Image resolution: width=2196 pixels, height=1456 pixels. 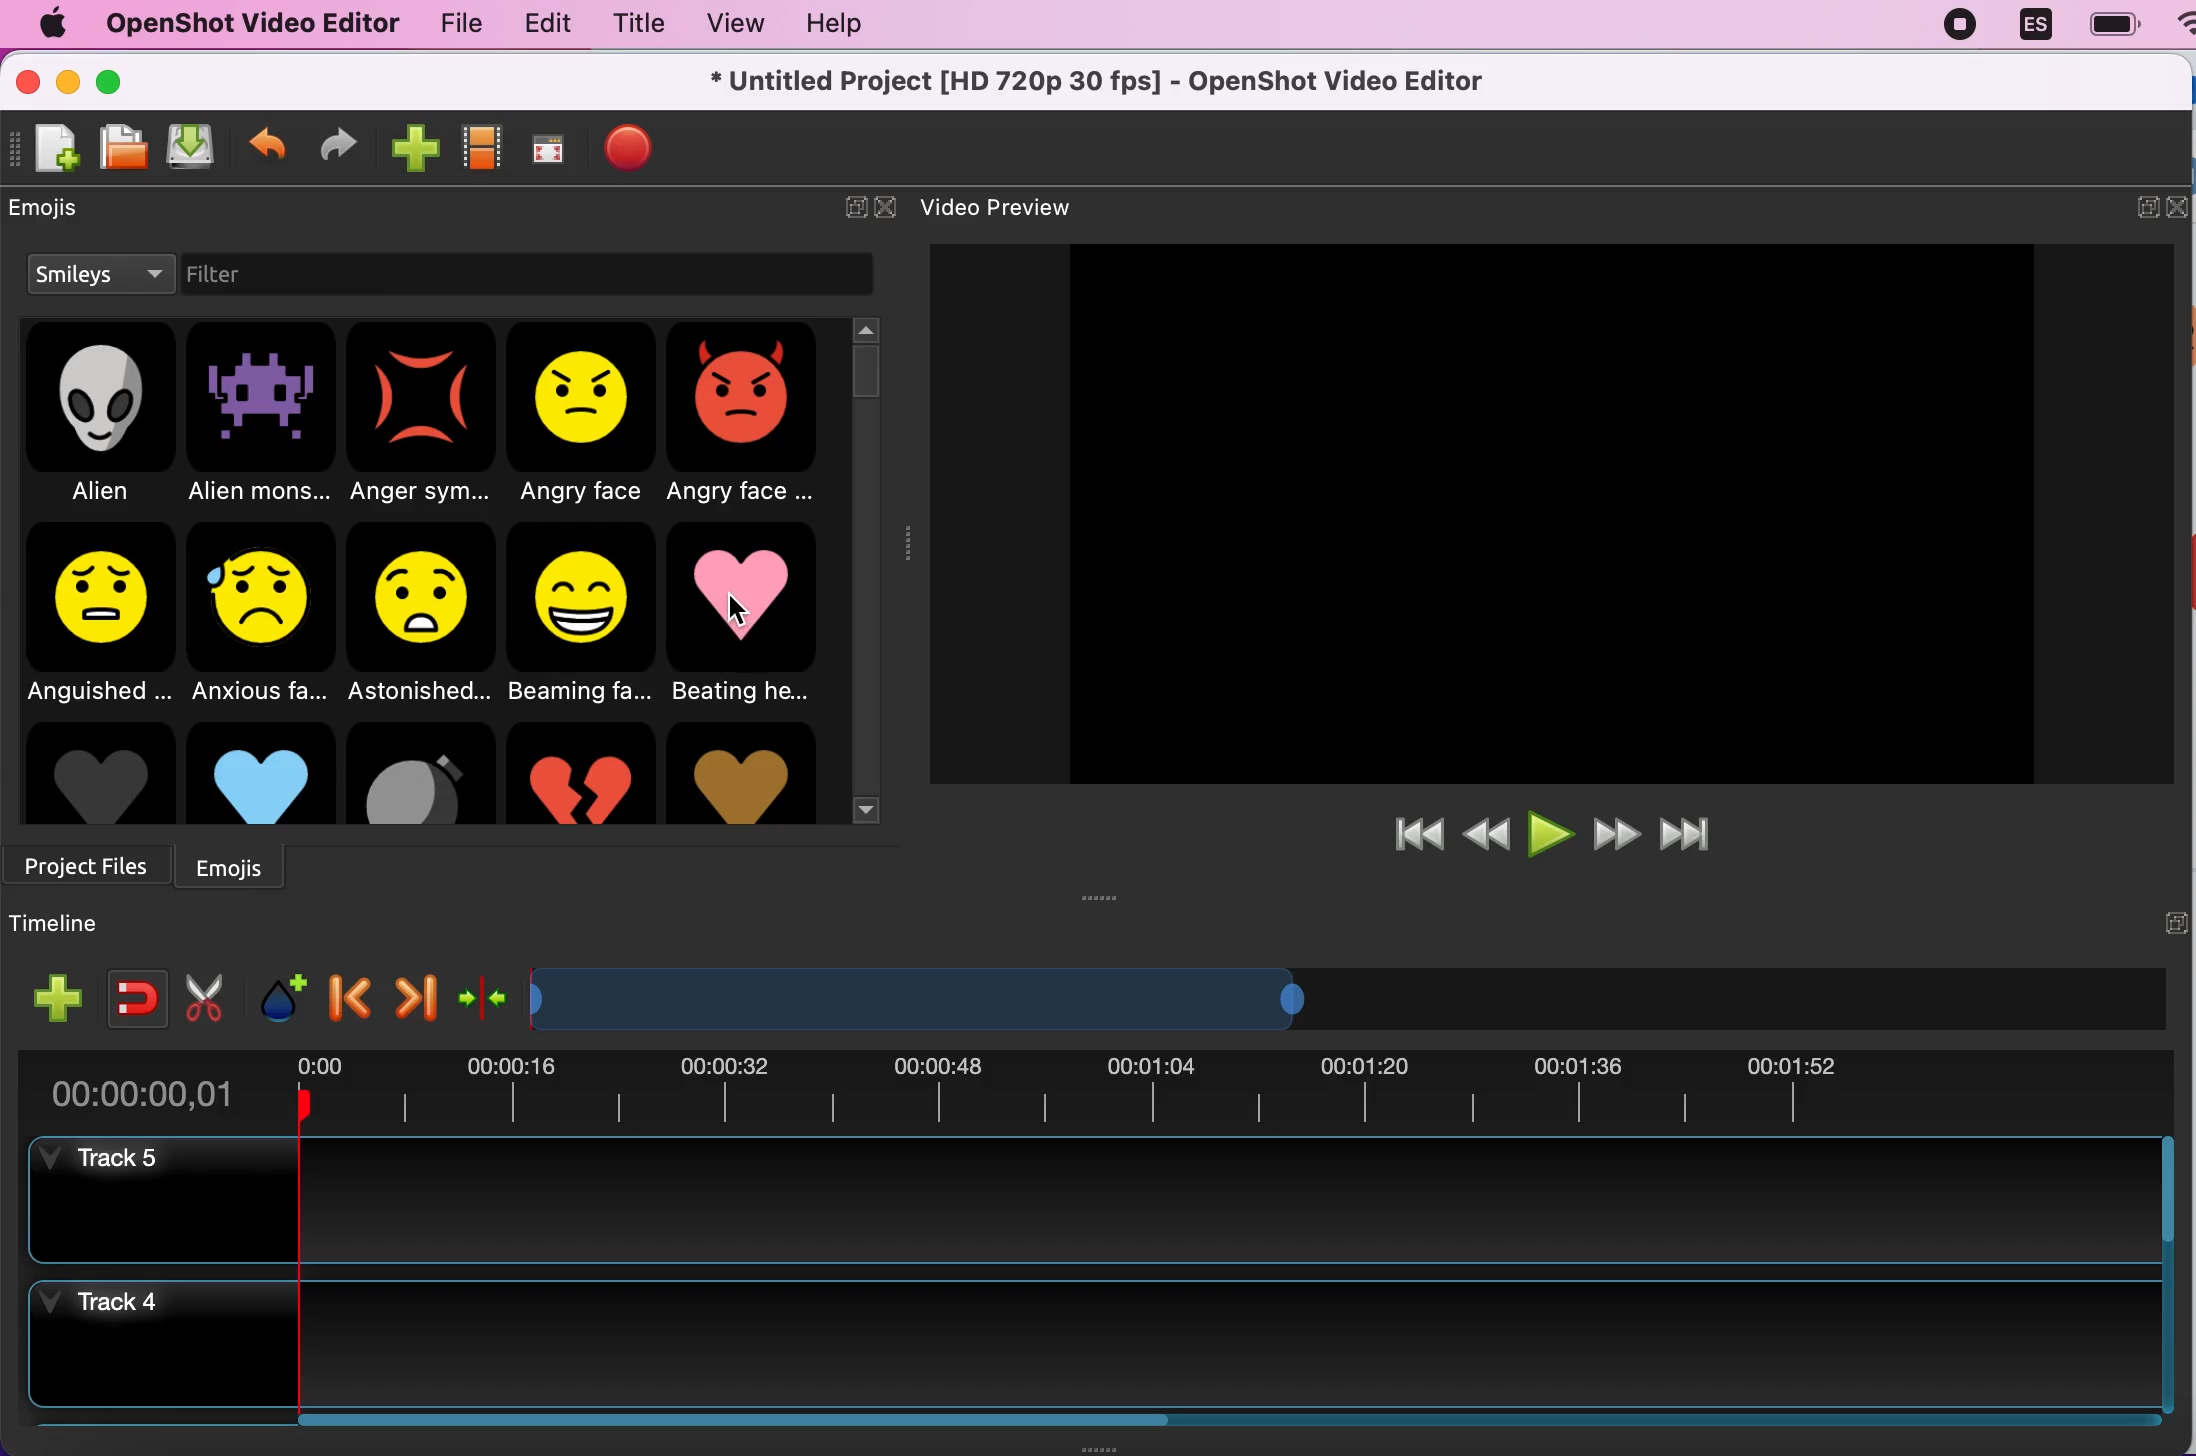 I want to click on fast forward, so click(x=1614, y=830).